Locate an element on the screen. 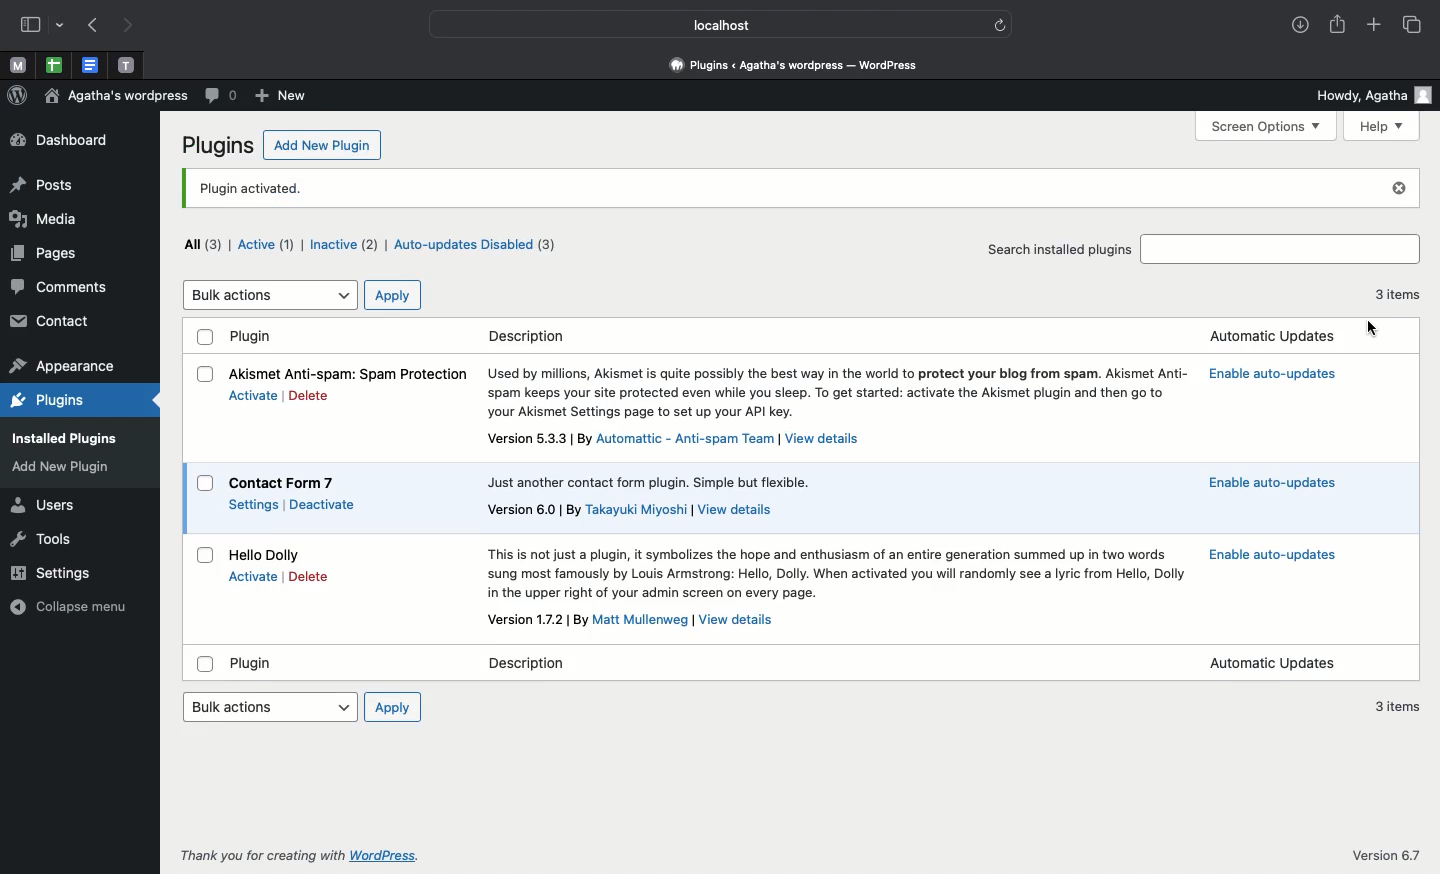  Contact form 7 is located at coordinates (282, 482).